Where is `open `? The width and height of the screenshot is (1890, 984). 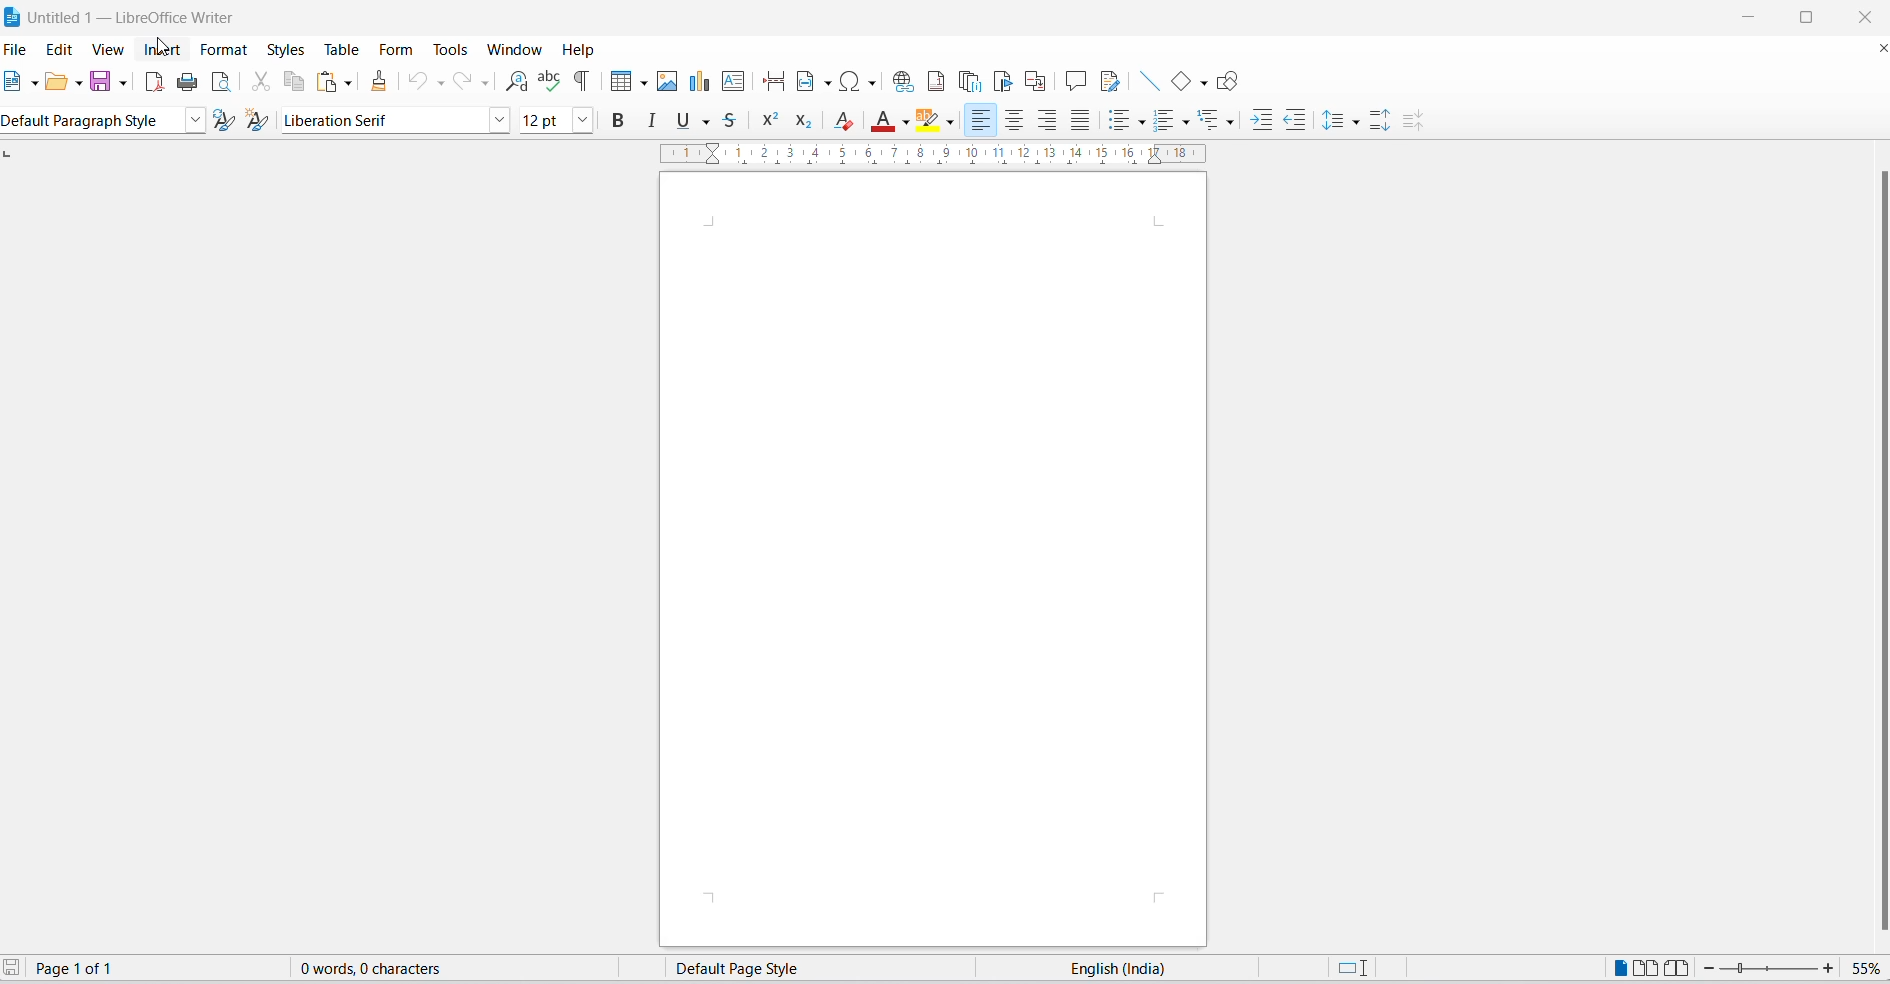 open  is located at coordinates (55, 85).